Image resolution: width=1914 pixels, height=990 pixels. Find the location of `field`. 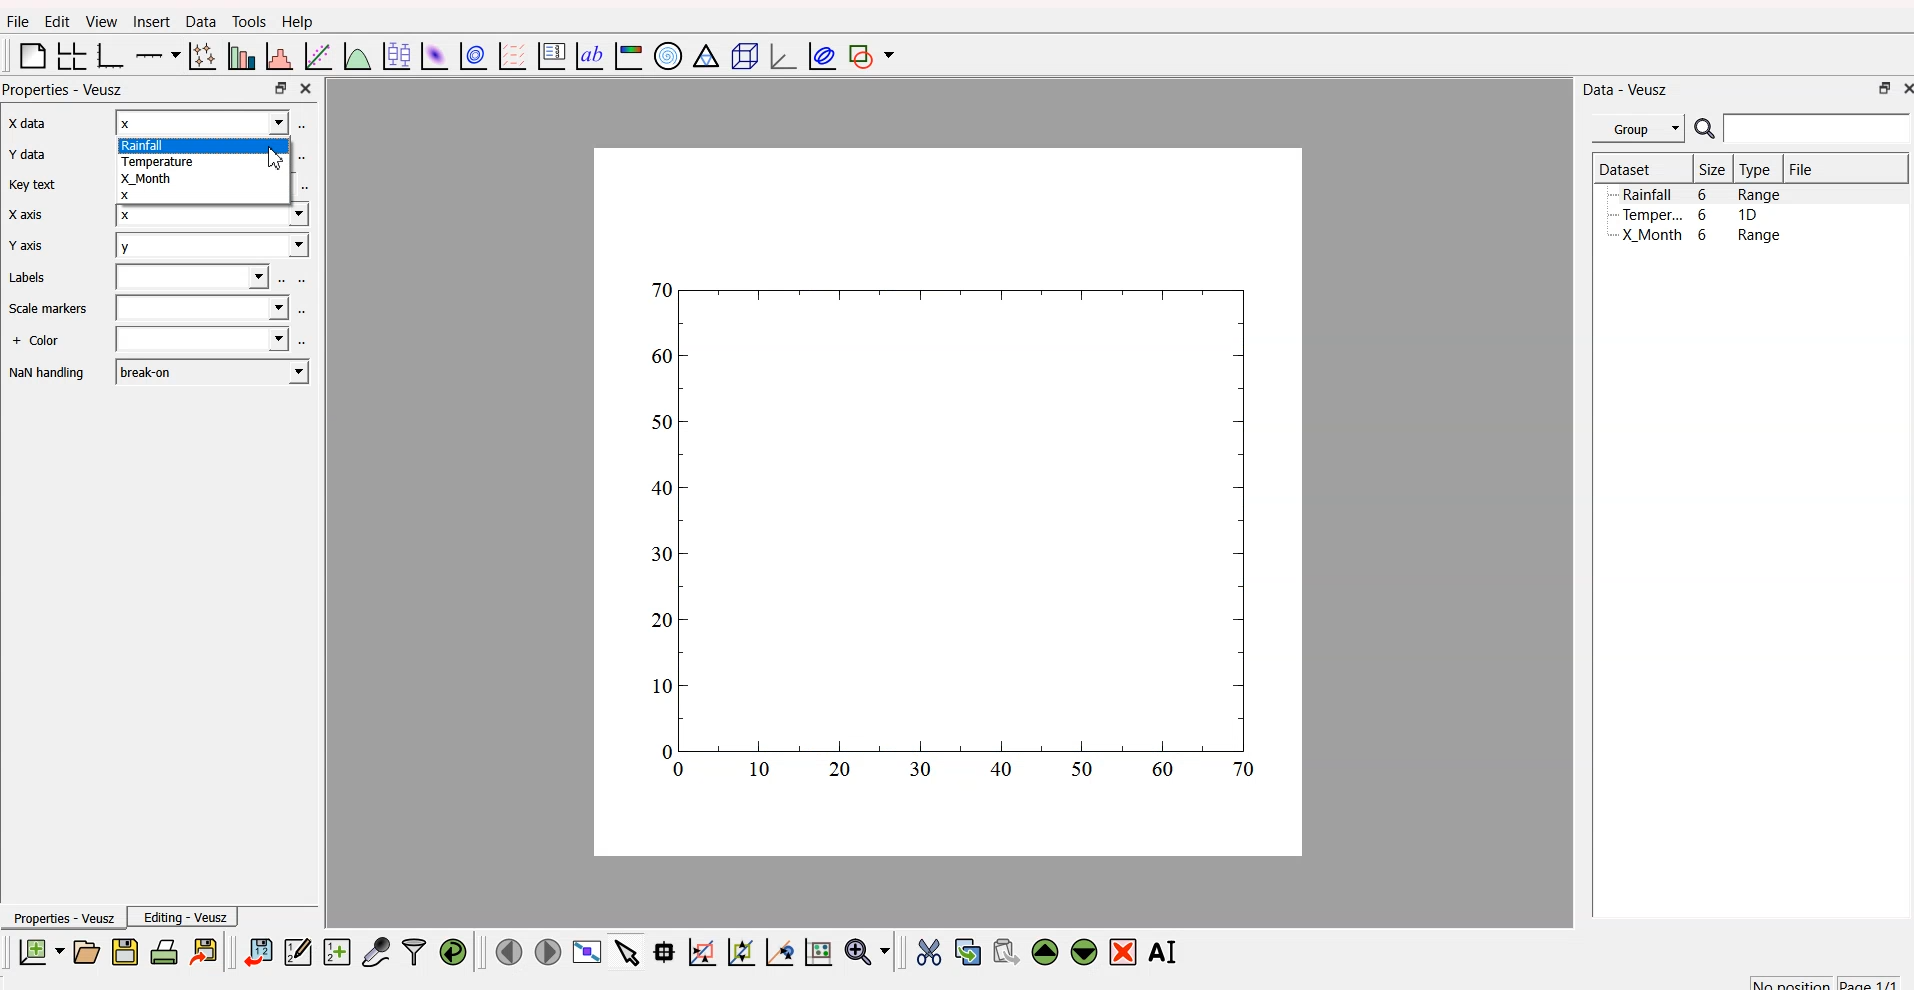

field is located at coordinates (206, 308).